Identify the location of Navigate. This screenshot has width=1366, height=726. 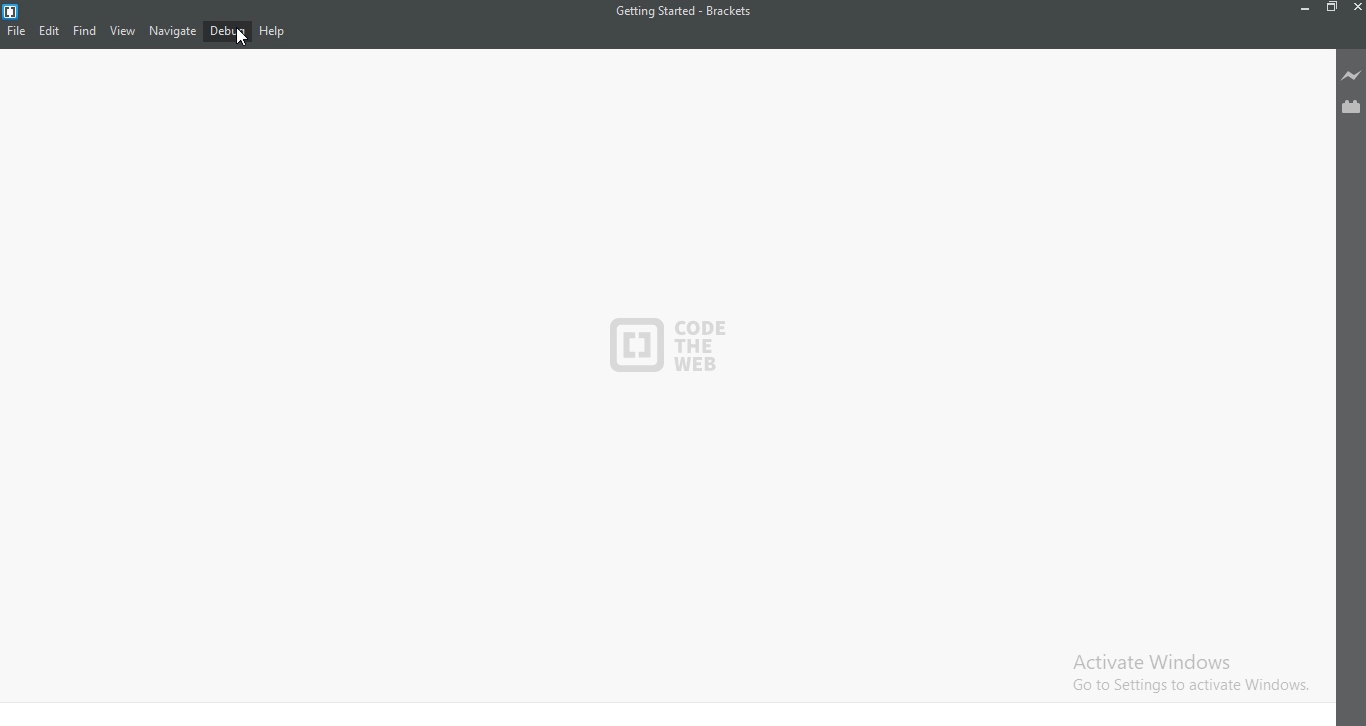
(171, 30).